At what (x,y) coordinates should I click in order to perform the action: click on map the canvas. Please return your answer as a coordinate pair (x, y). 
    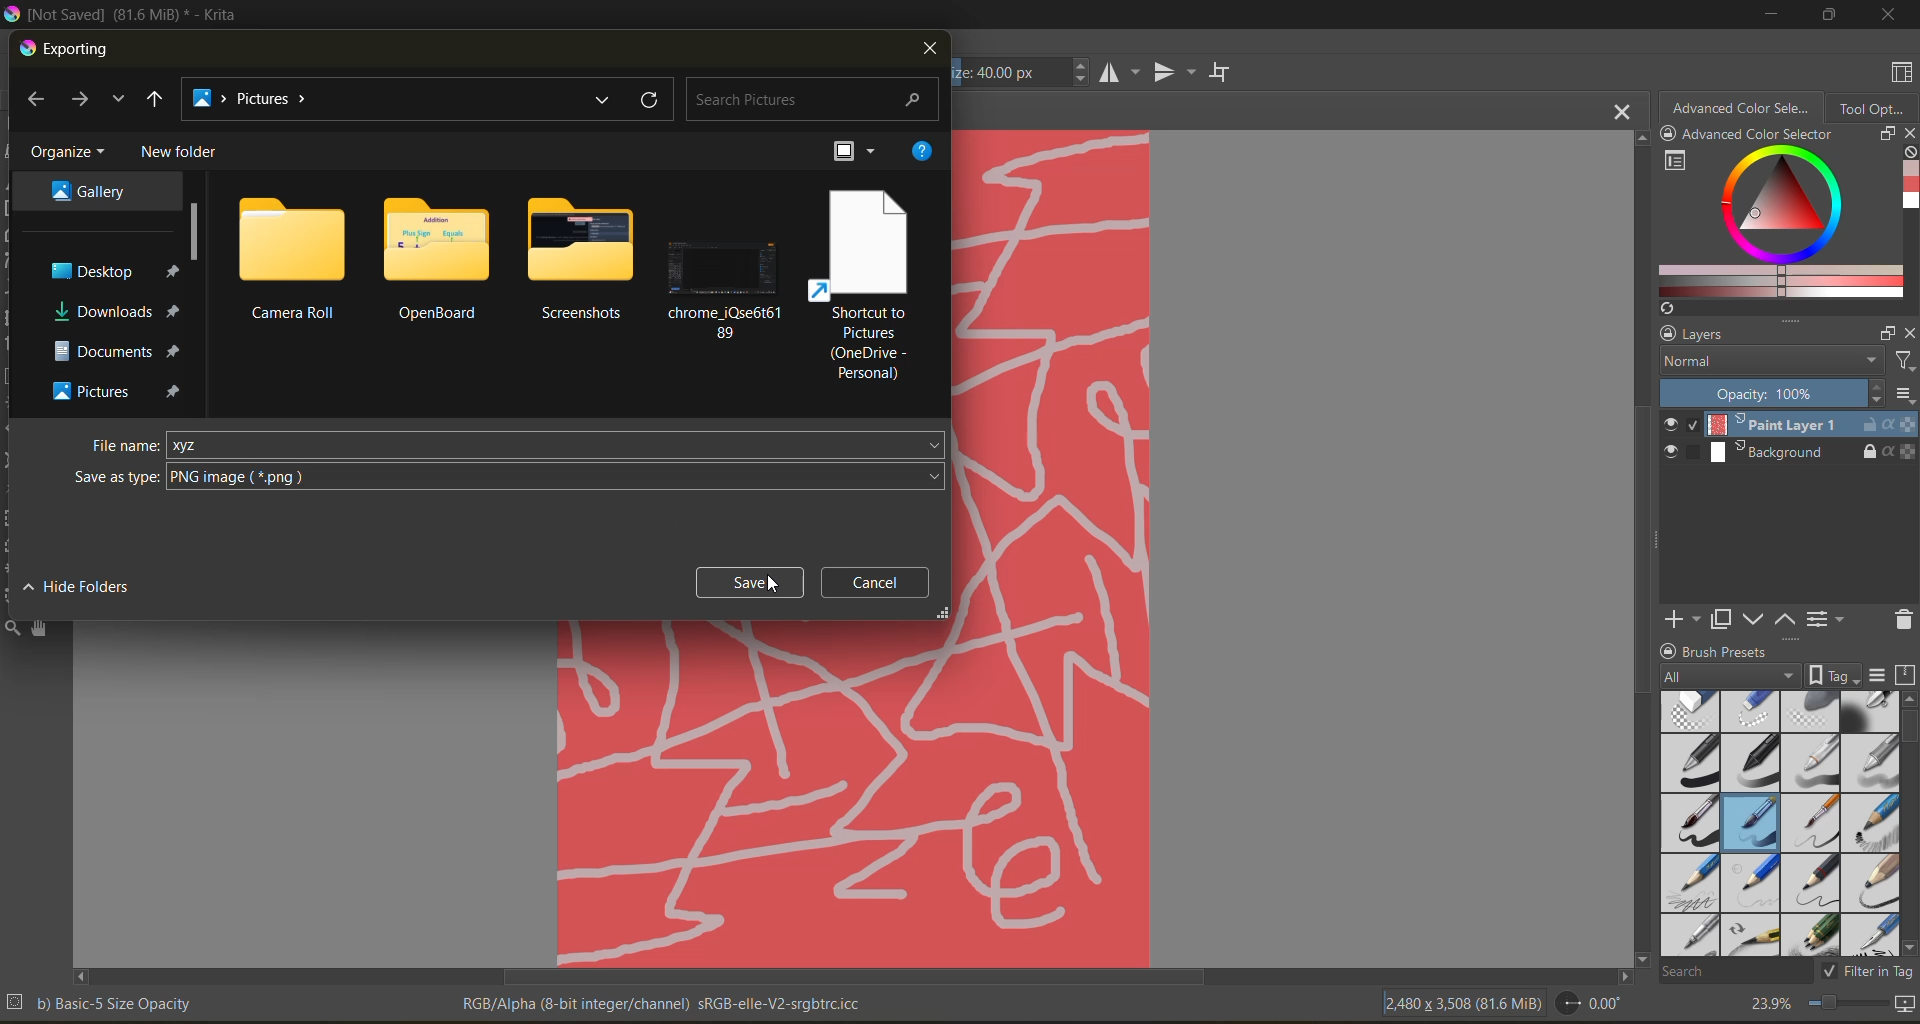
    Looking at the image, I should click on (1907, 1007).